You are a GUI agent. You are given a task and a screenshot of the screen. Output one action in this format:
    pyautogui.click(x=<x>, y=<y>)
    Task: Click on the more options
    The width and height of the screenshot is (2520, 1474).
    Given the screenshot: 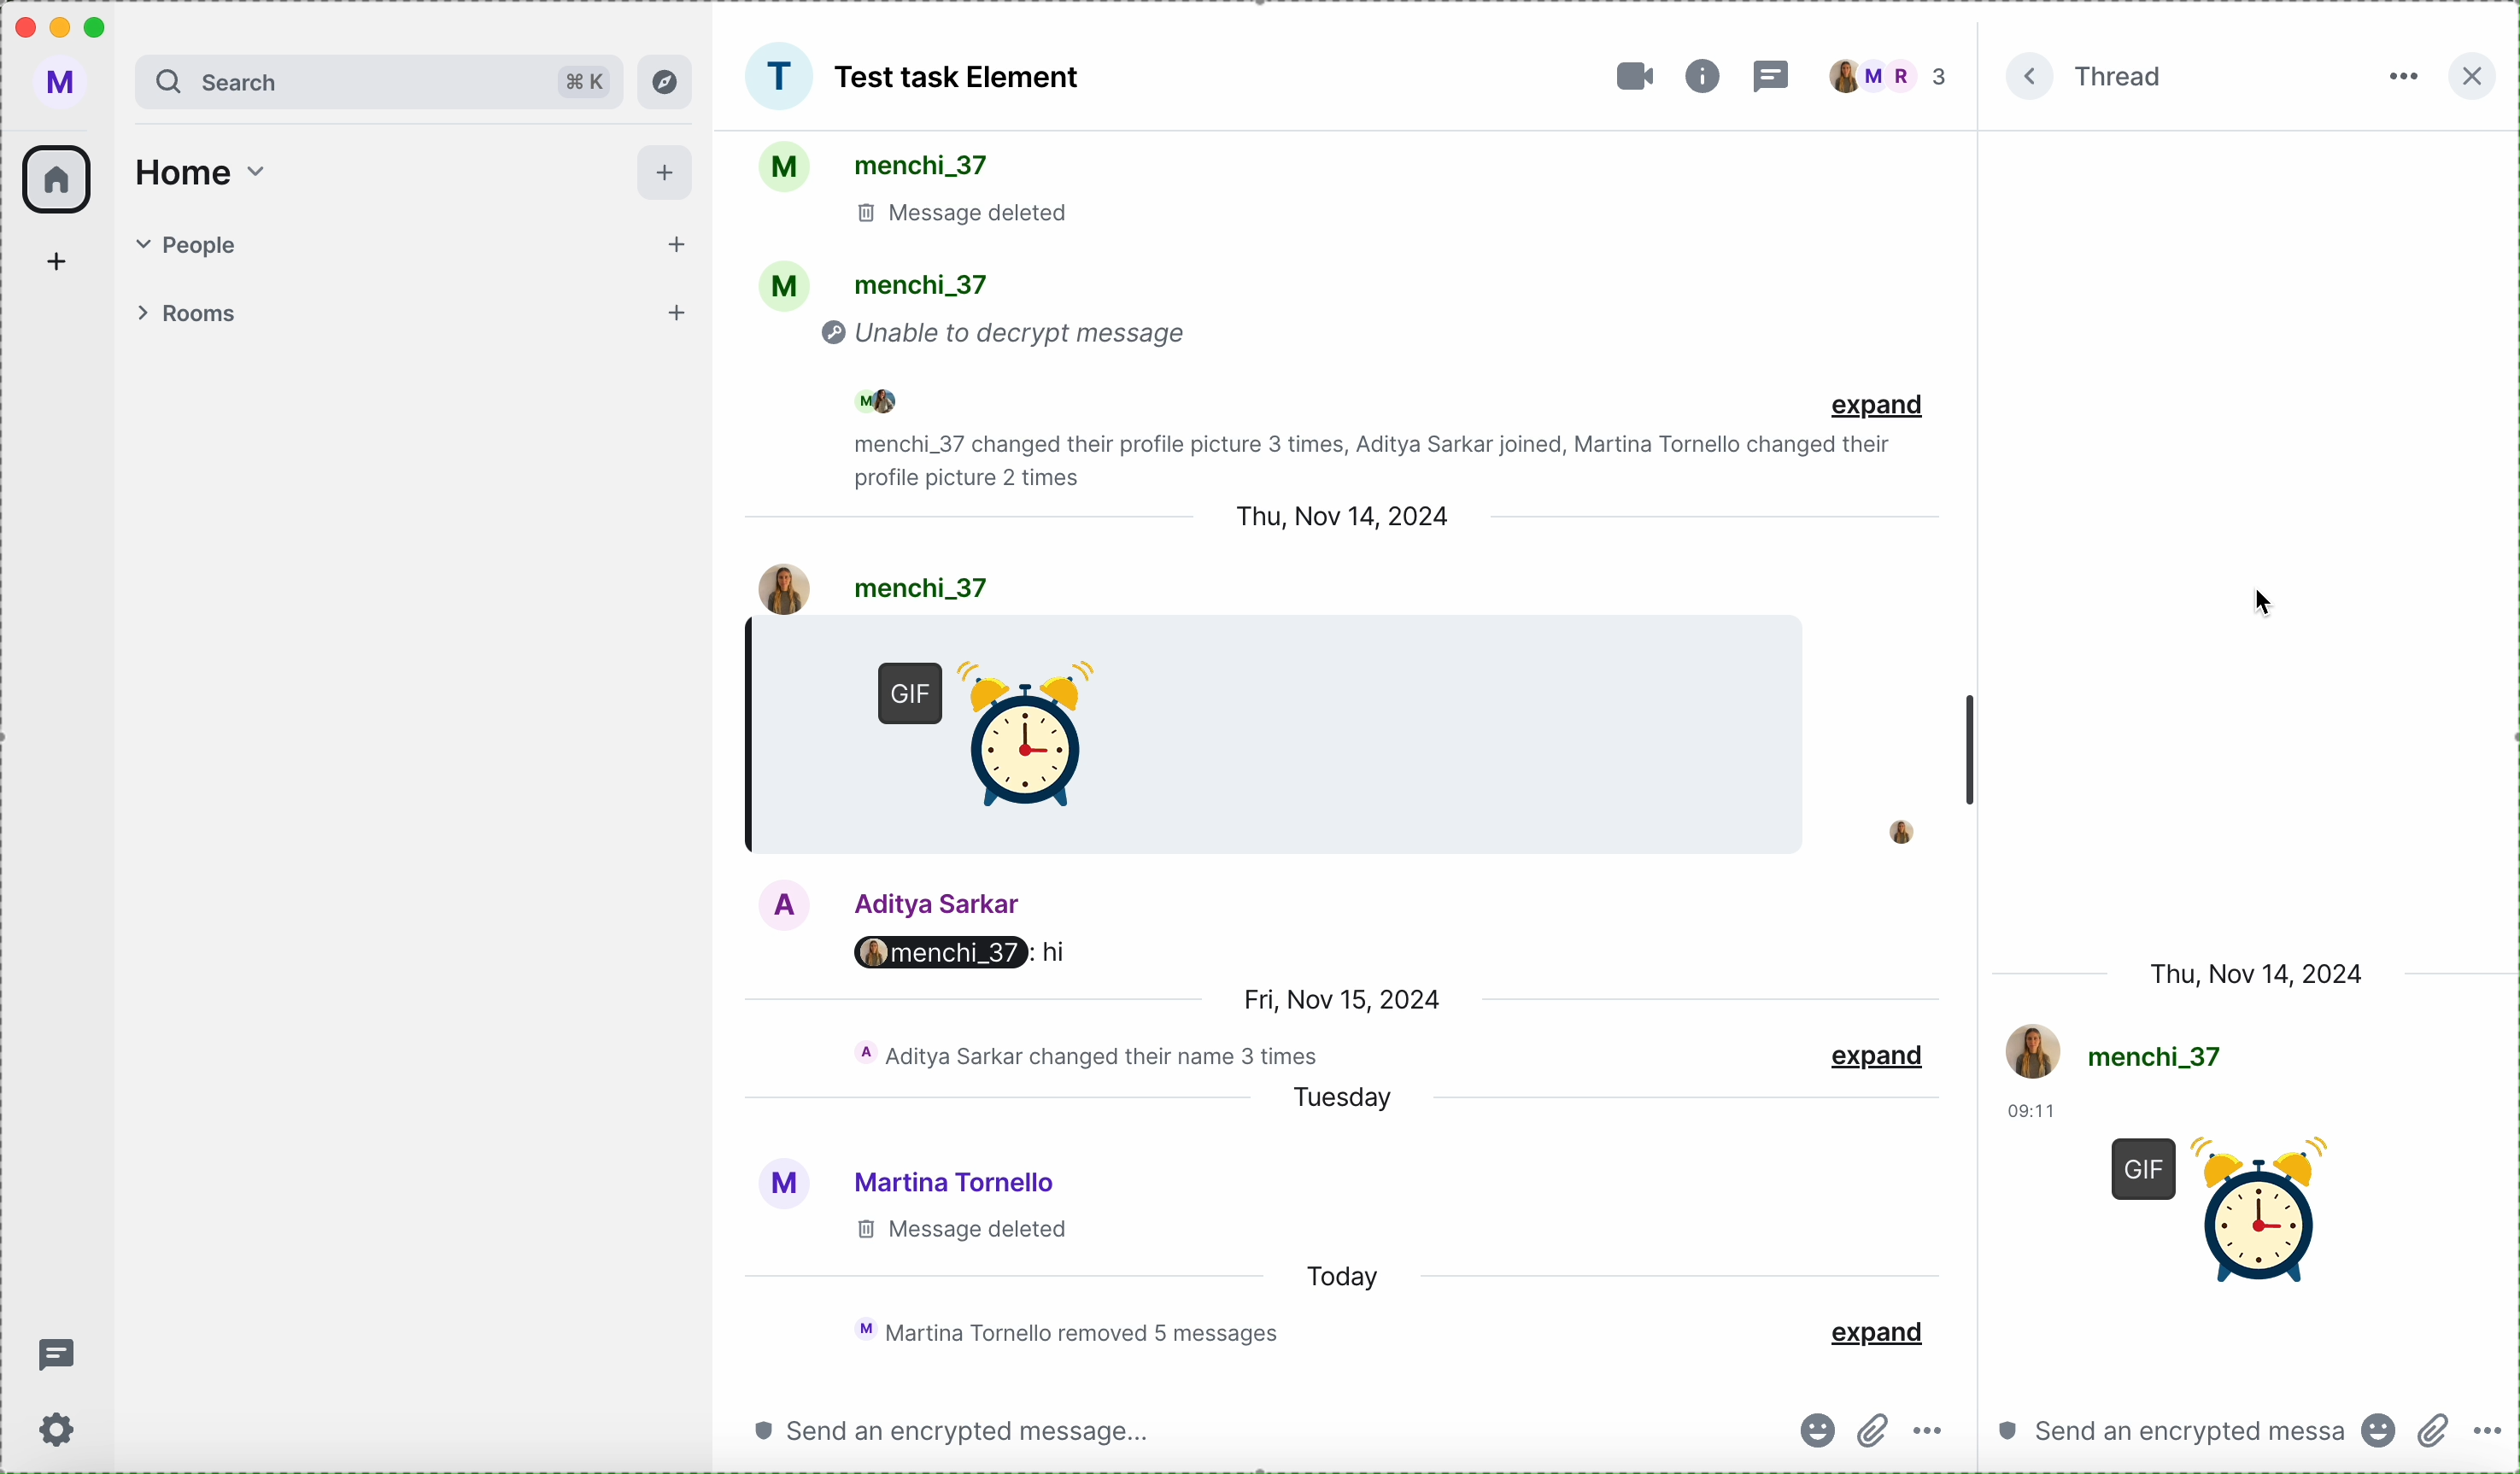 What is the action you would take?
    pyautogui.click(x=1934, y=1433)
    